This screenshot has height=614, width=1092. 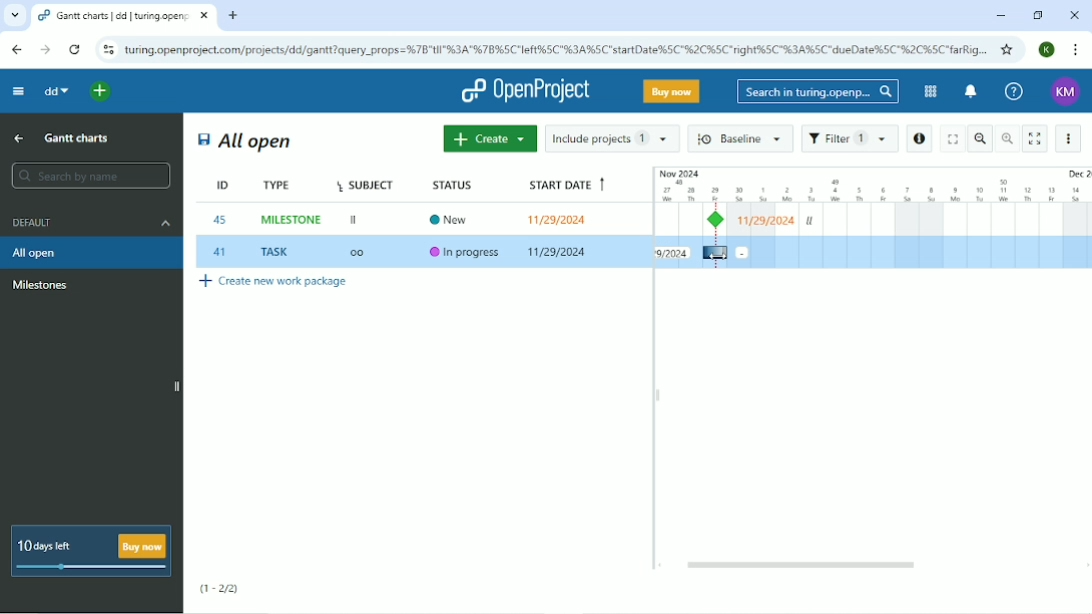 I want to click on Reload this page, so click(x=75, y=49).